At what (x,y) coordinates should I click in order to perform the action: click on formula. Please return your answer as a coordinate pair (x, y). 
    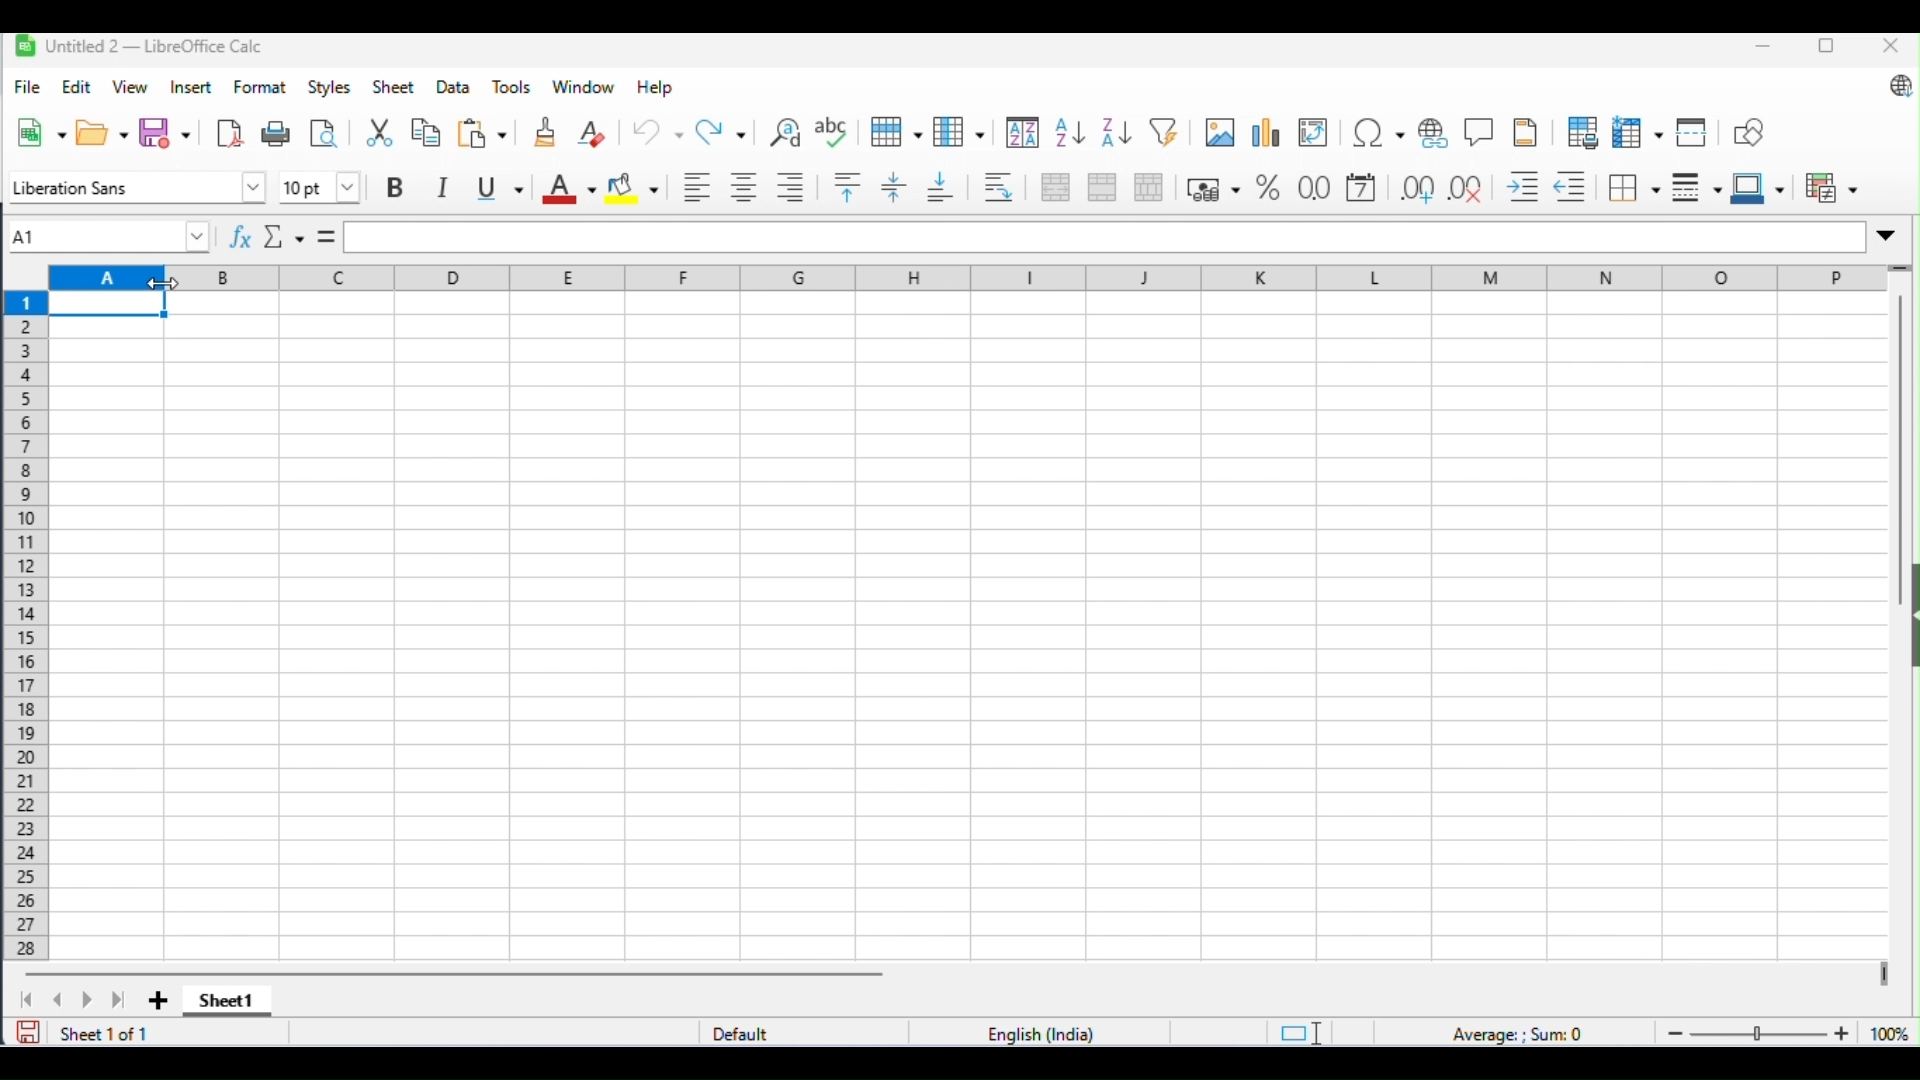
    Looking at the image, I should click on (1522, 1033).